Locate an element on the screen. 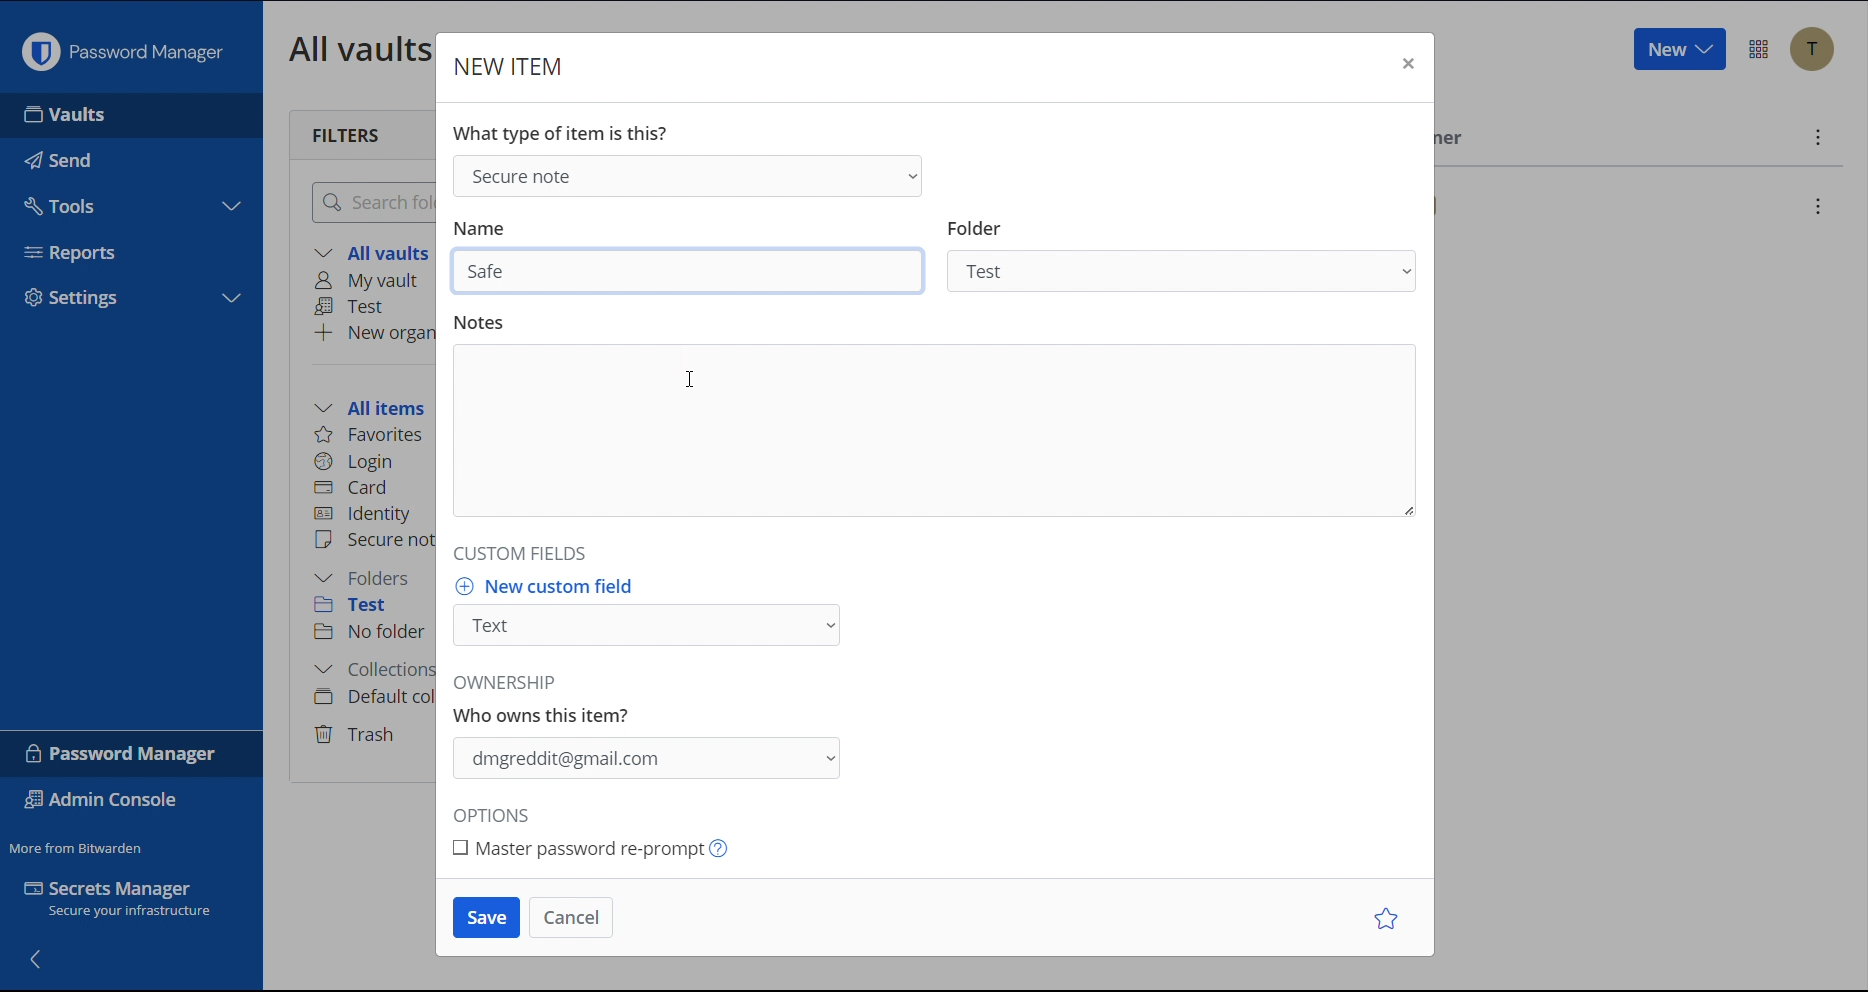 This screenshot has width=1868, height=992. New Item is located at coordinates (511, 66).